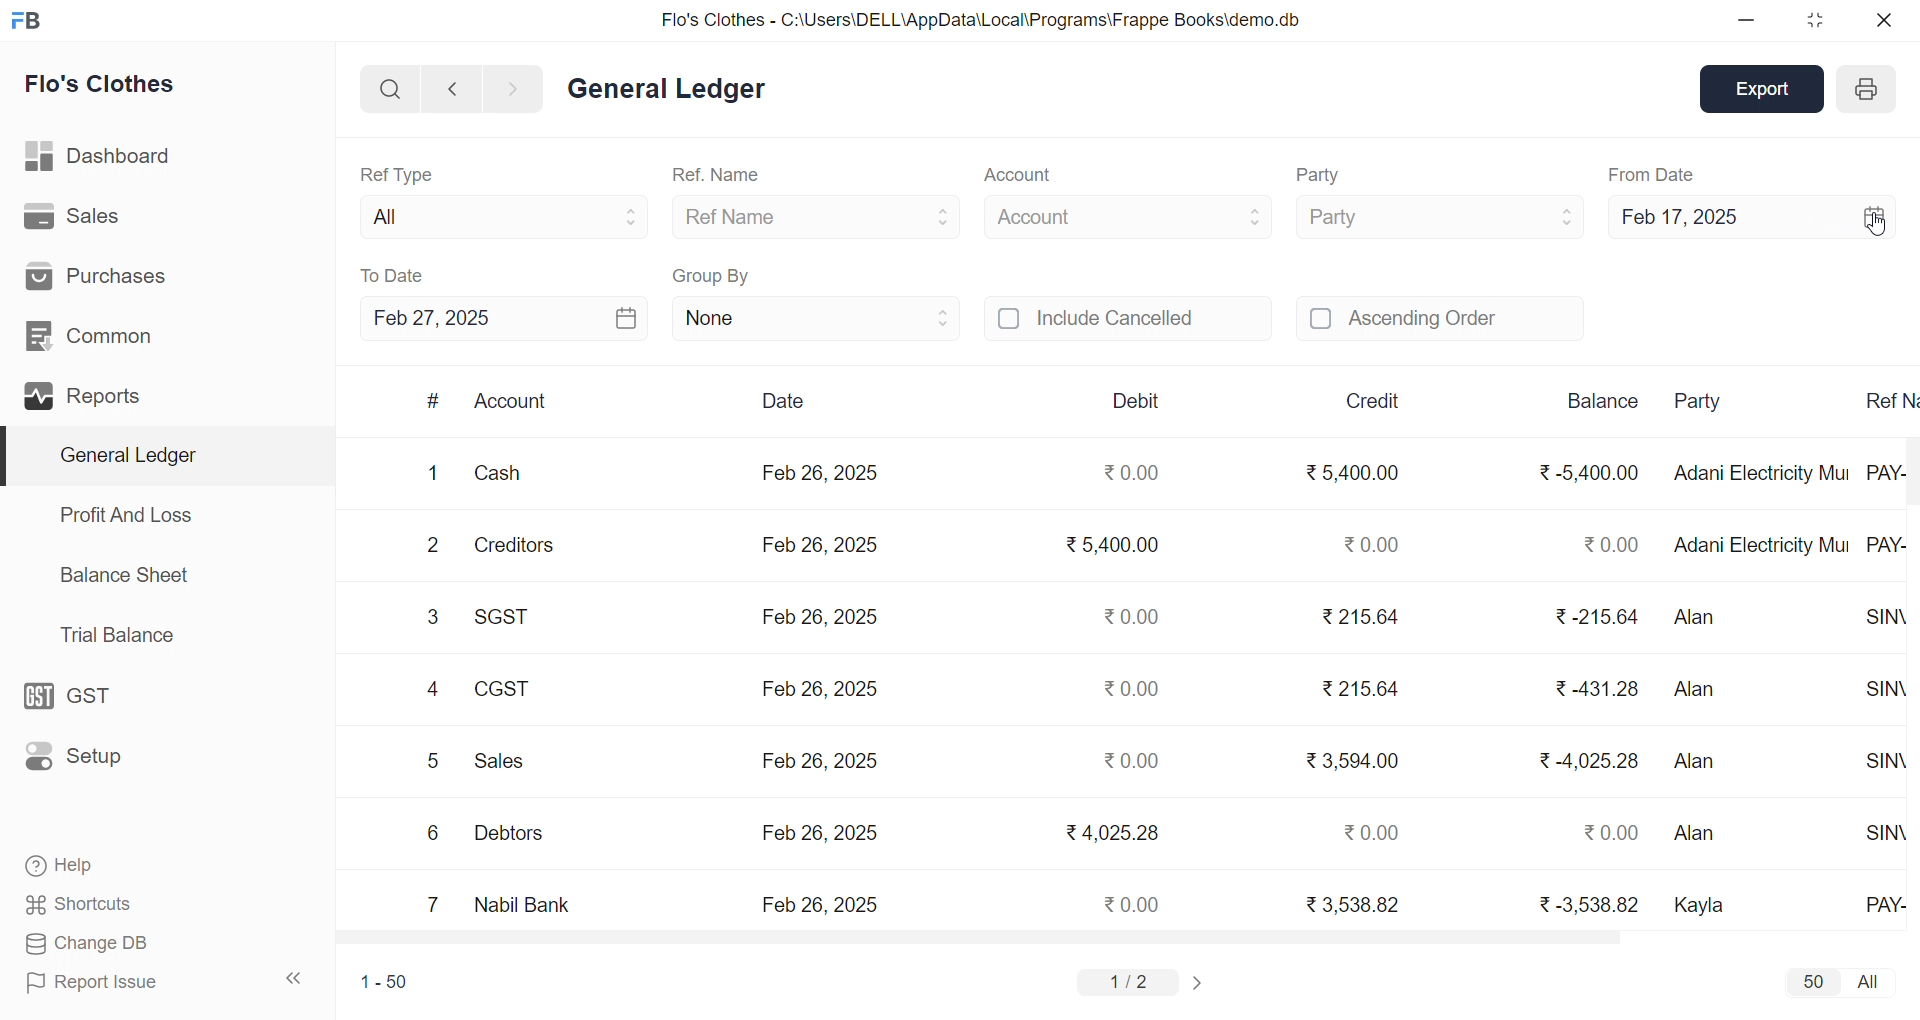 Image resolution: width=1920 pixels, height=1020 pixels. What do you see at coordinates (433, 401) in the screenshot?
I see `#` at bounding box center [433, 401].